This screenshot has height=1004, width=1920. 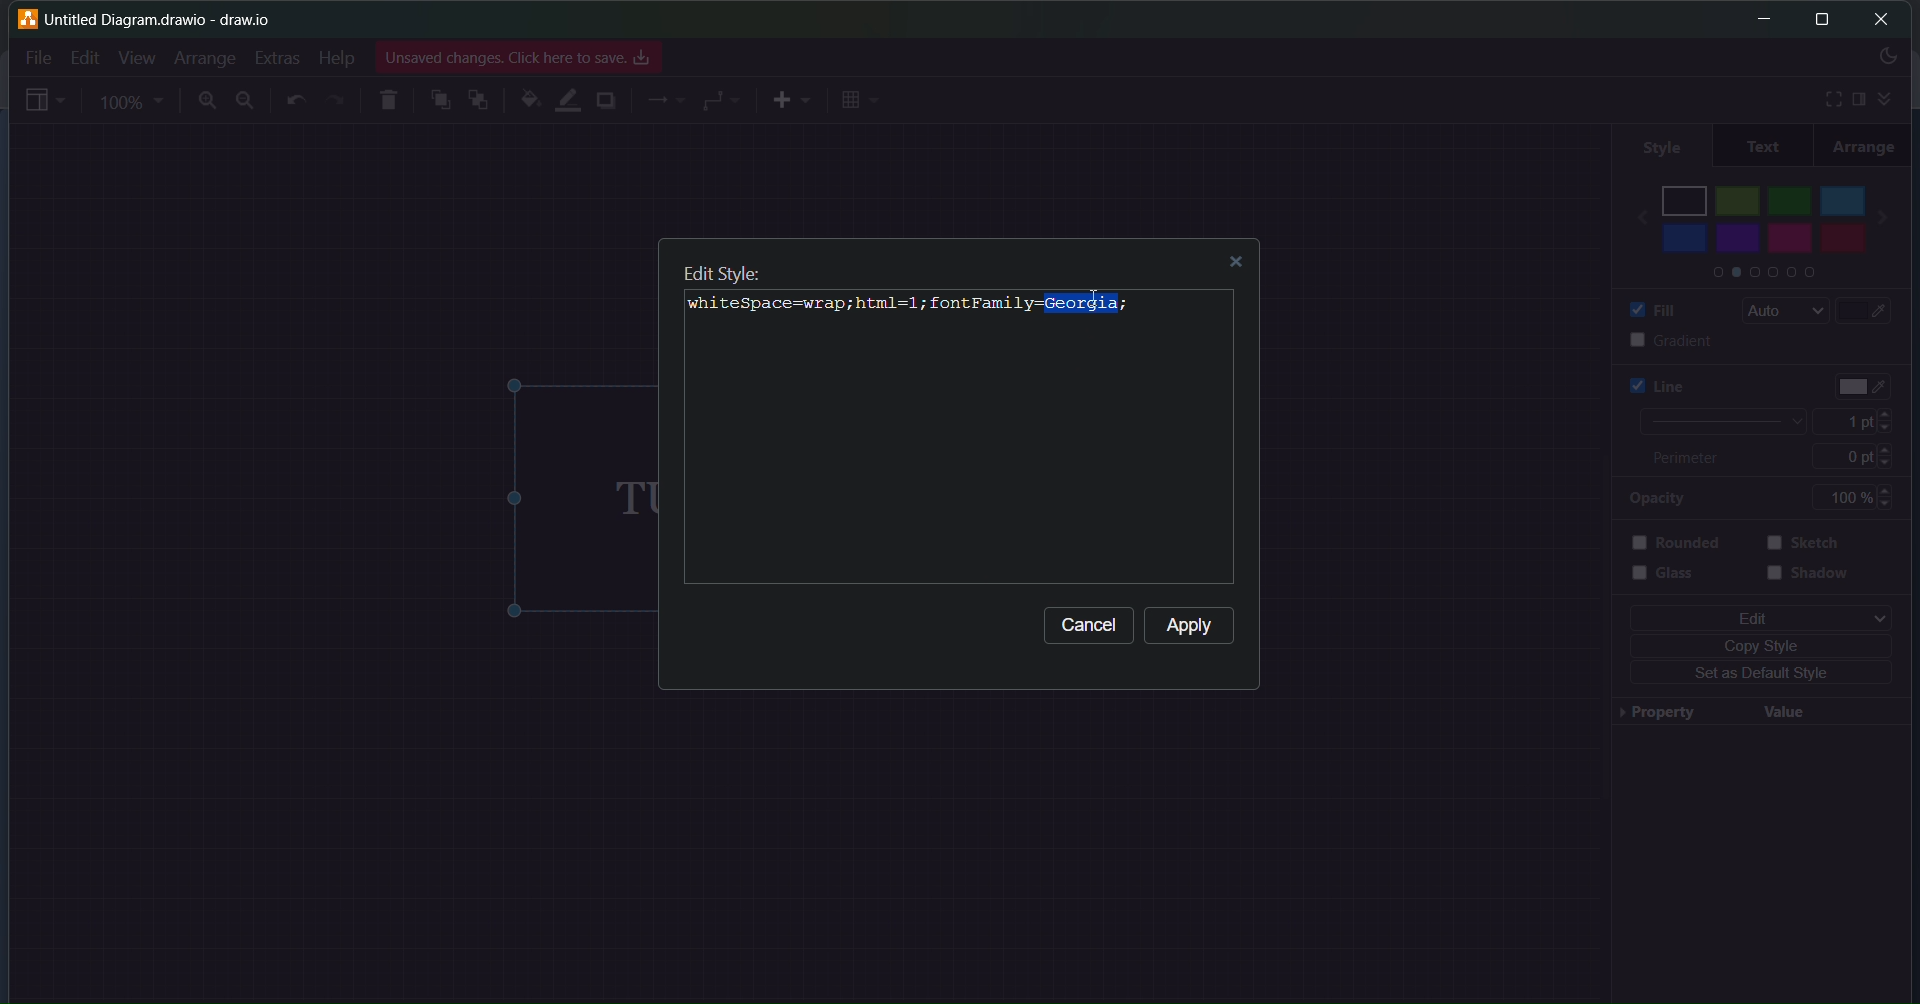 What do you see at coordinates (519, 58) in the screenshot?
I see `Unsaved changes. Click here to save. os` at bounding box center [519, 58].